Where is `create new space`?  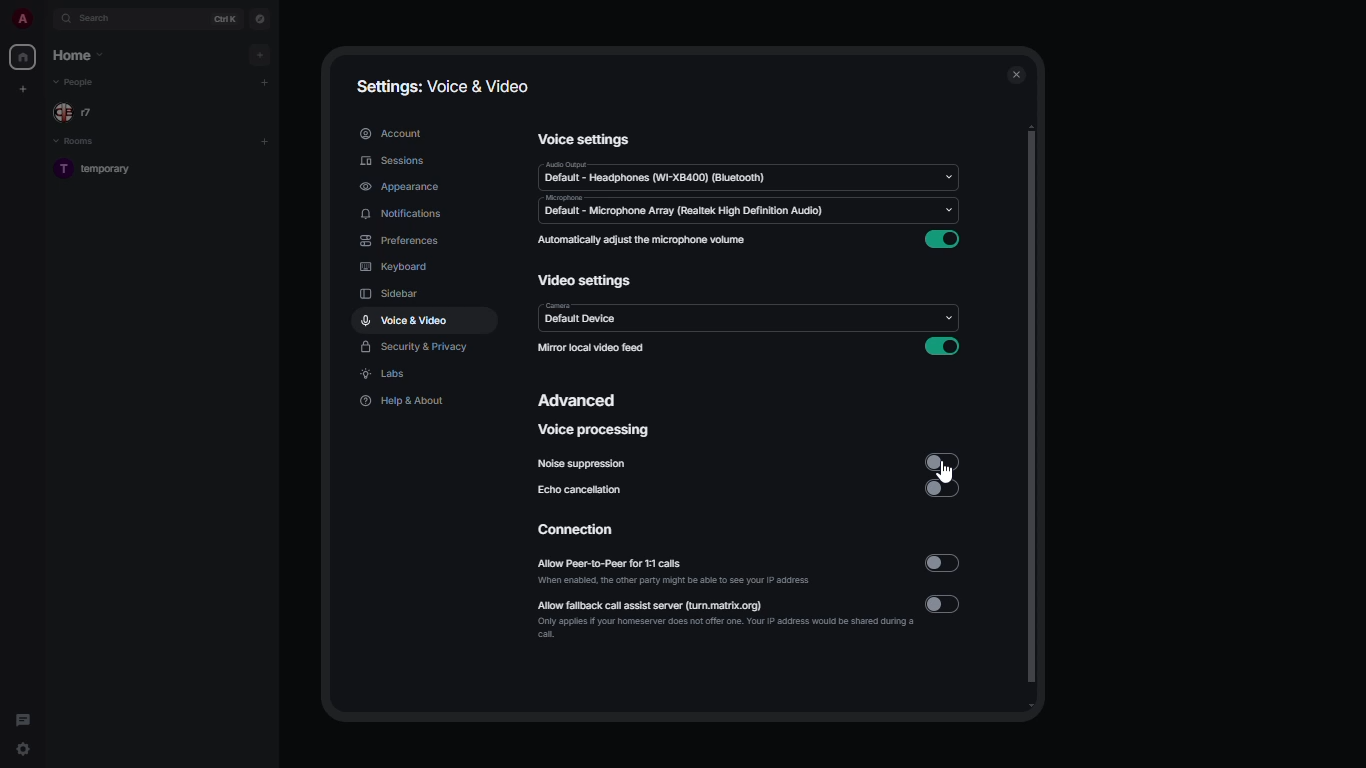 create new space is located at coordinates (23, 88).